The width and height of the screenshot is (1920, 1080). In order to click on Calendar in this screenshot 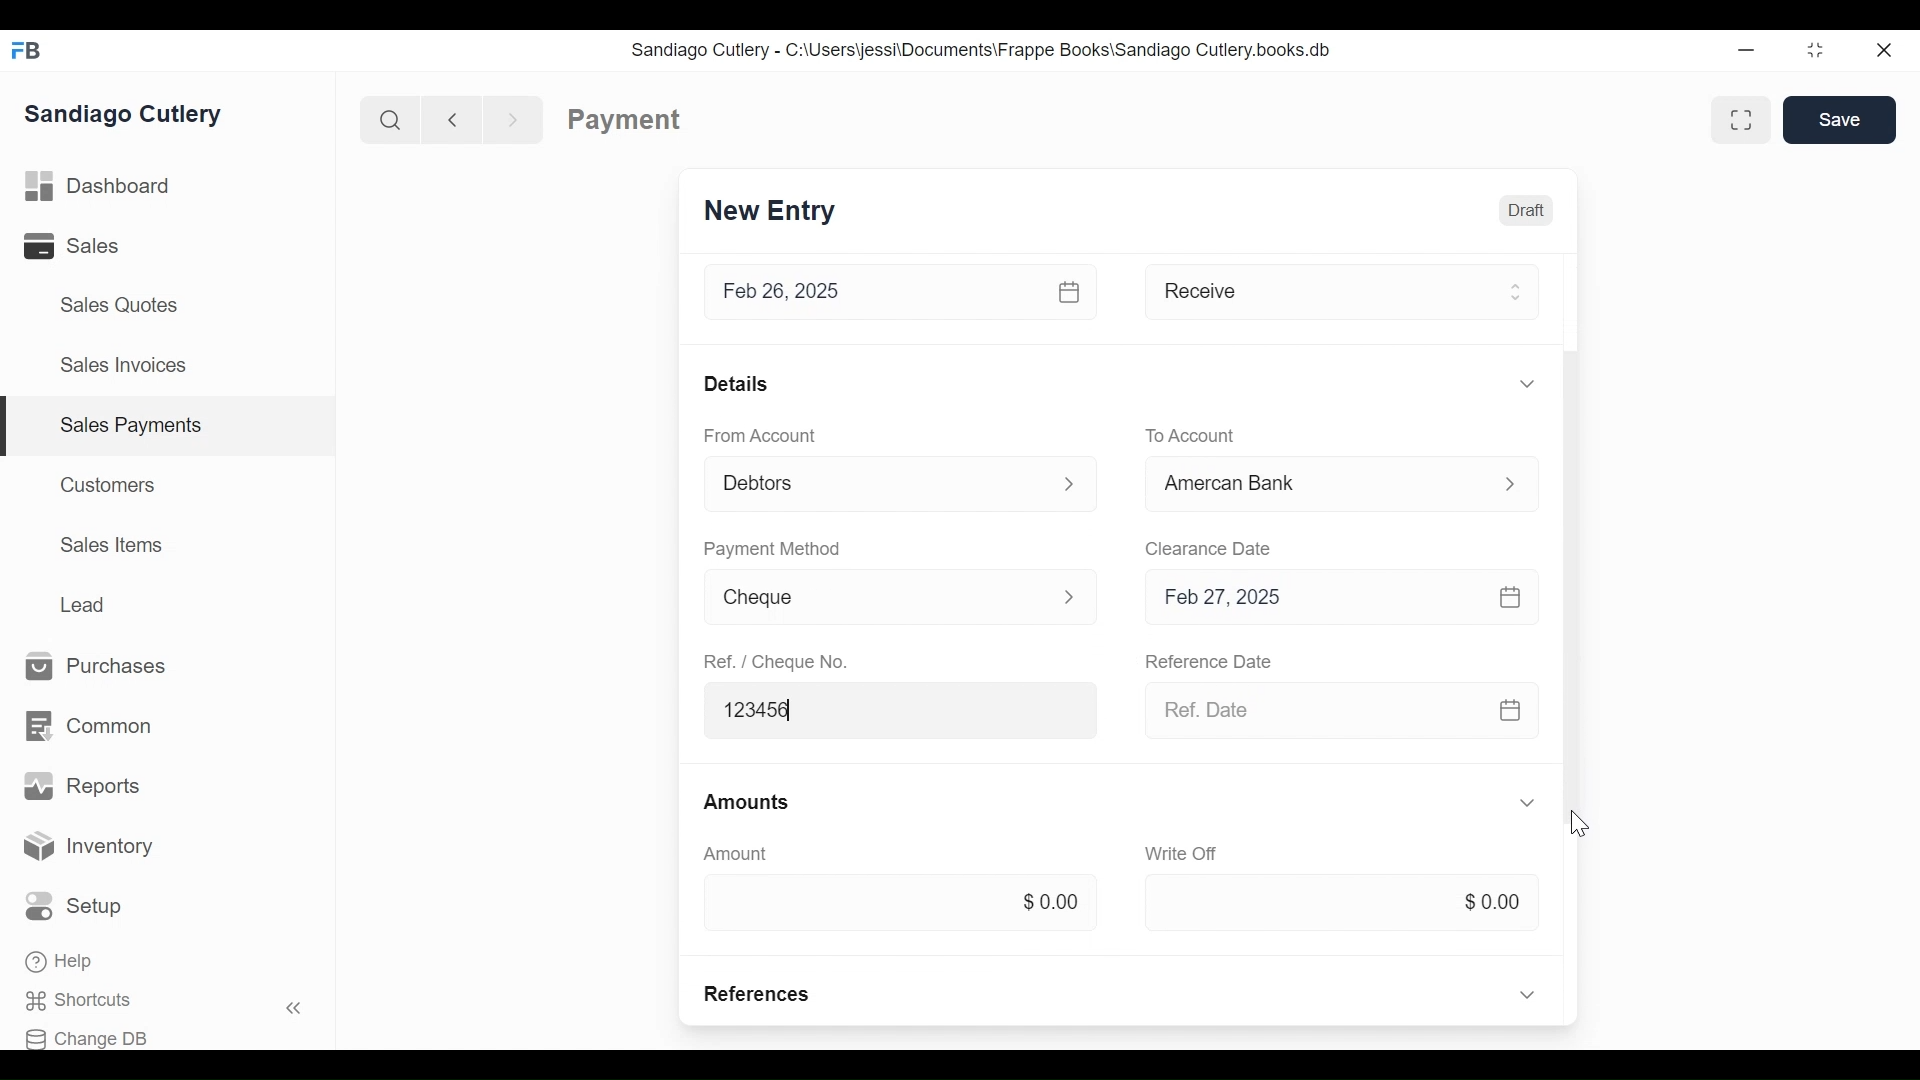, I will do `click(1507, 595)`.